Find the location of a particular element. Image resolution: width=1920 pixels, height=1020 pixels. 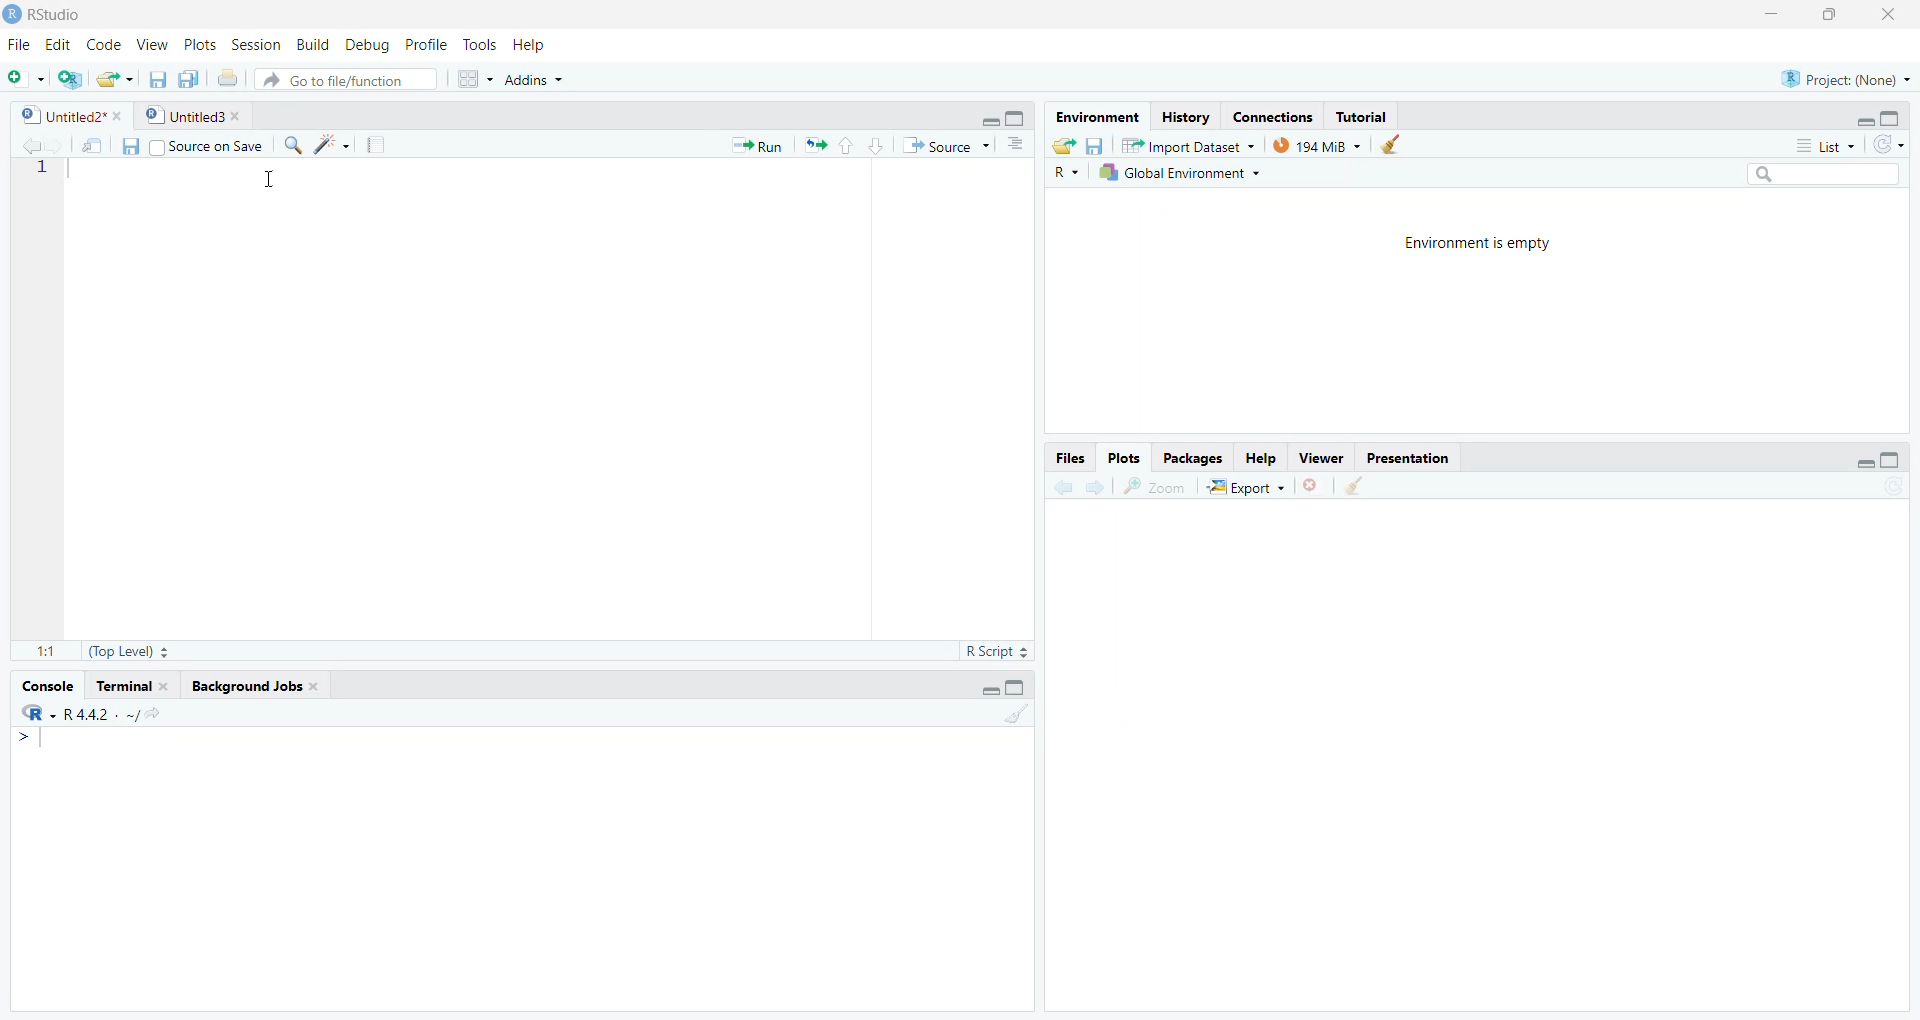

Run is located at coordinates (758, 146).